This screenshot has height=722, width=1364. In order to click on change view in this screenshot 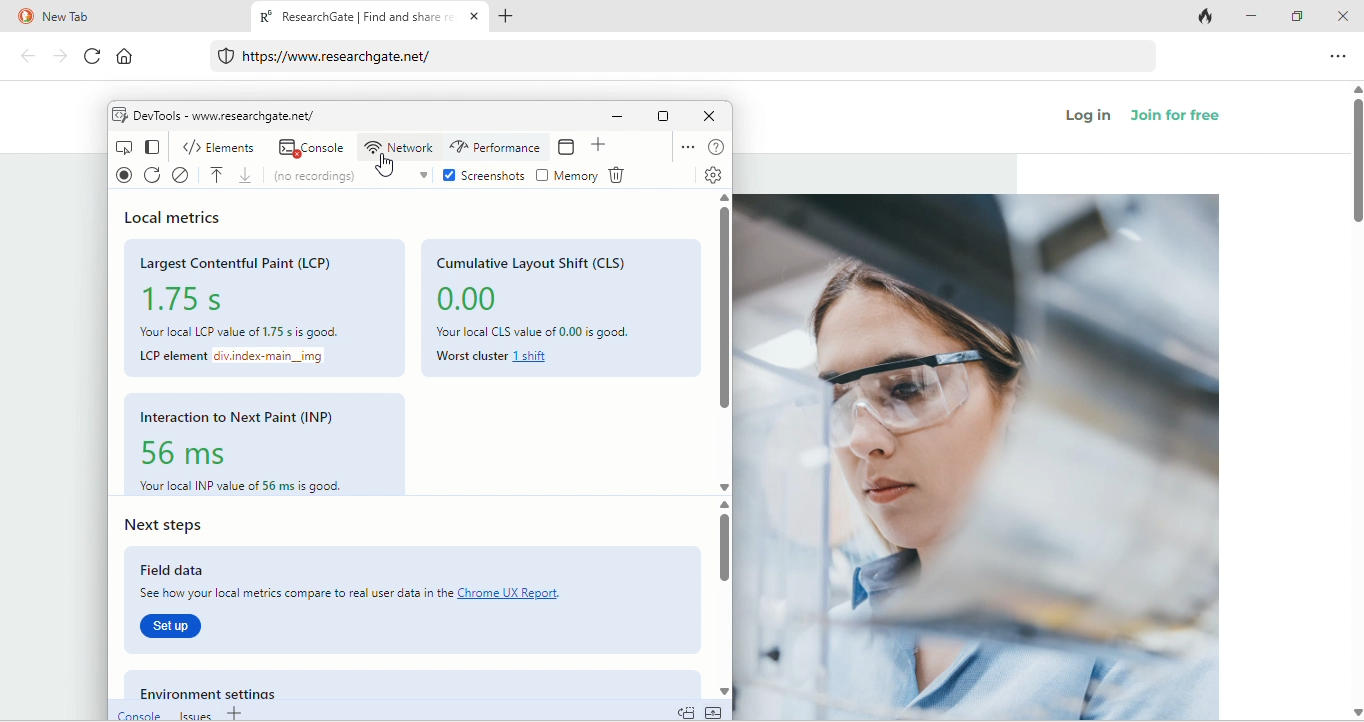, I will do `click(150, 146)`.